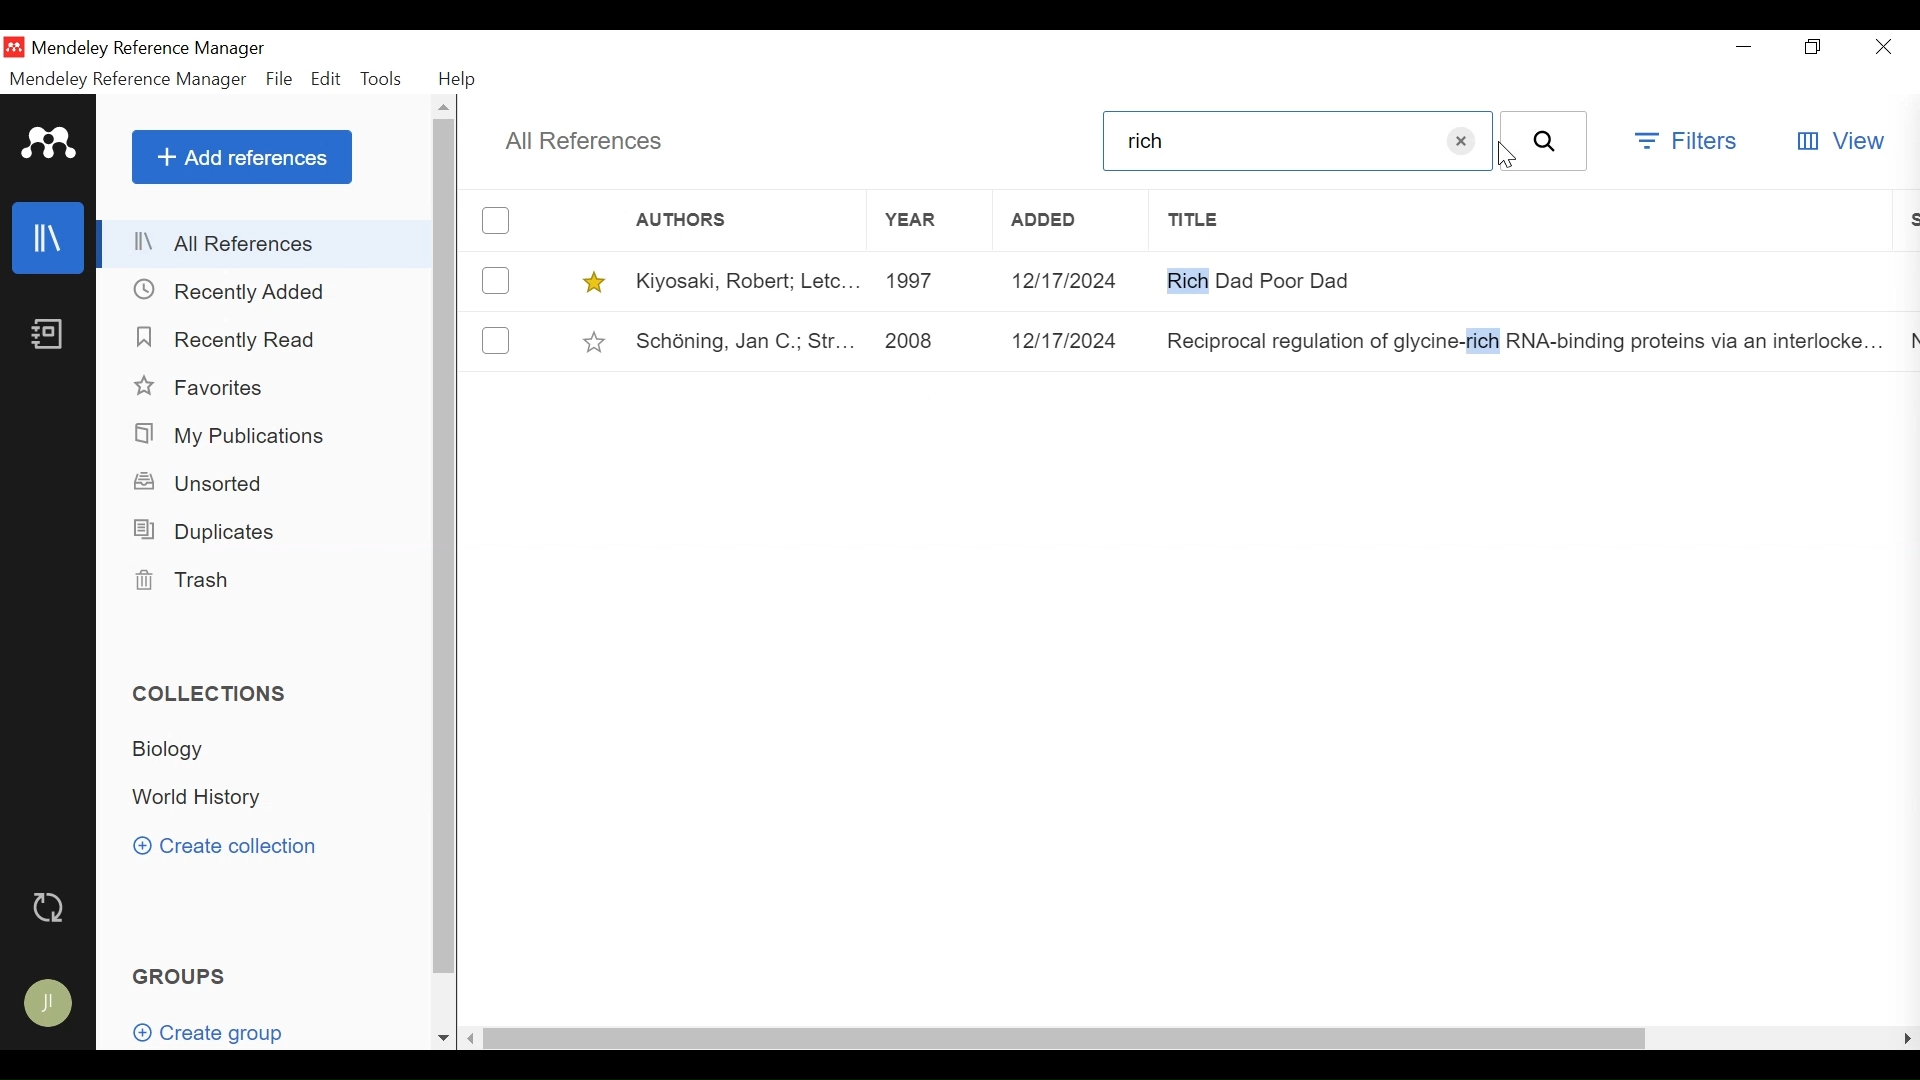  Describe the element at coordinates (209, 693) in the screenshot. I see `Collections` at that location.